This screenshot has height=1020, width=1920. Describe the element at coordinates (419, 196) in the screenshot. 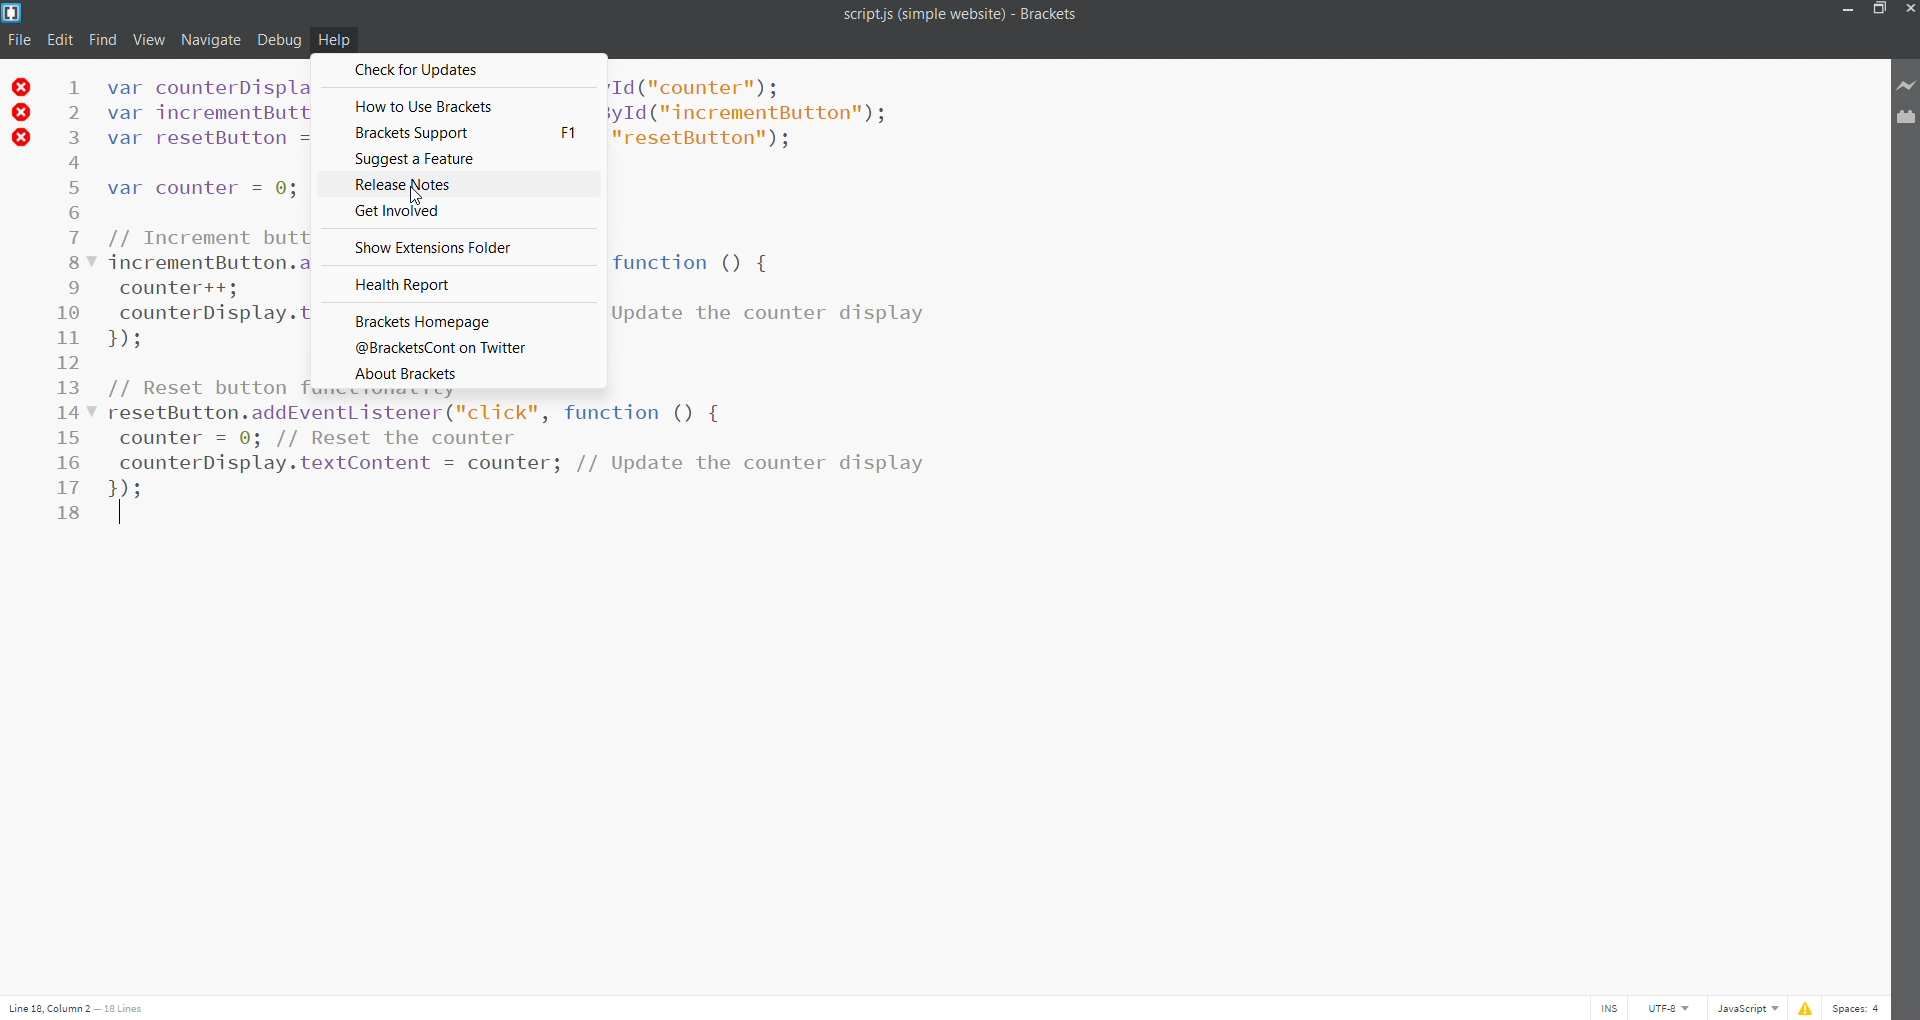

I see `cursor` at that location.